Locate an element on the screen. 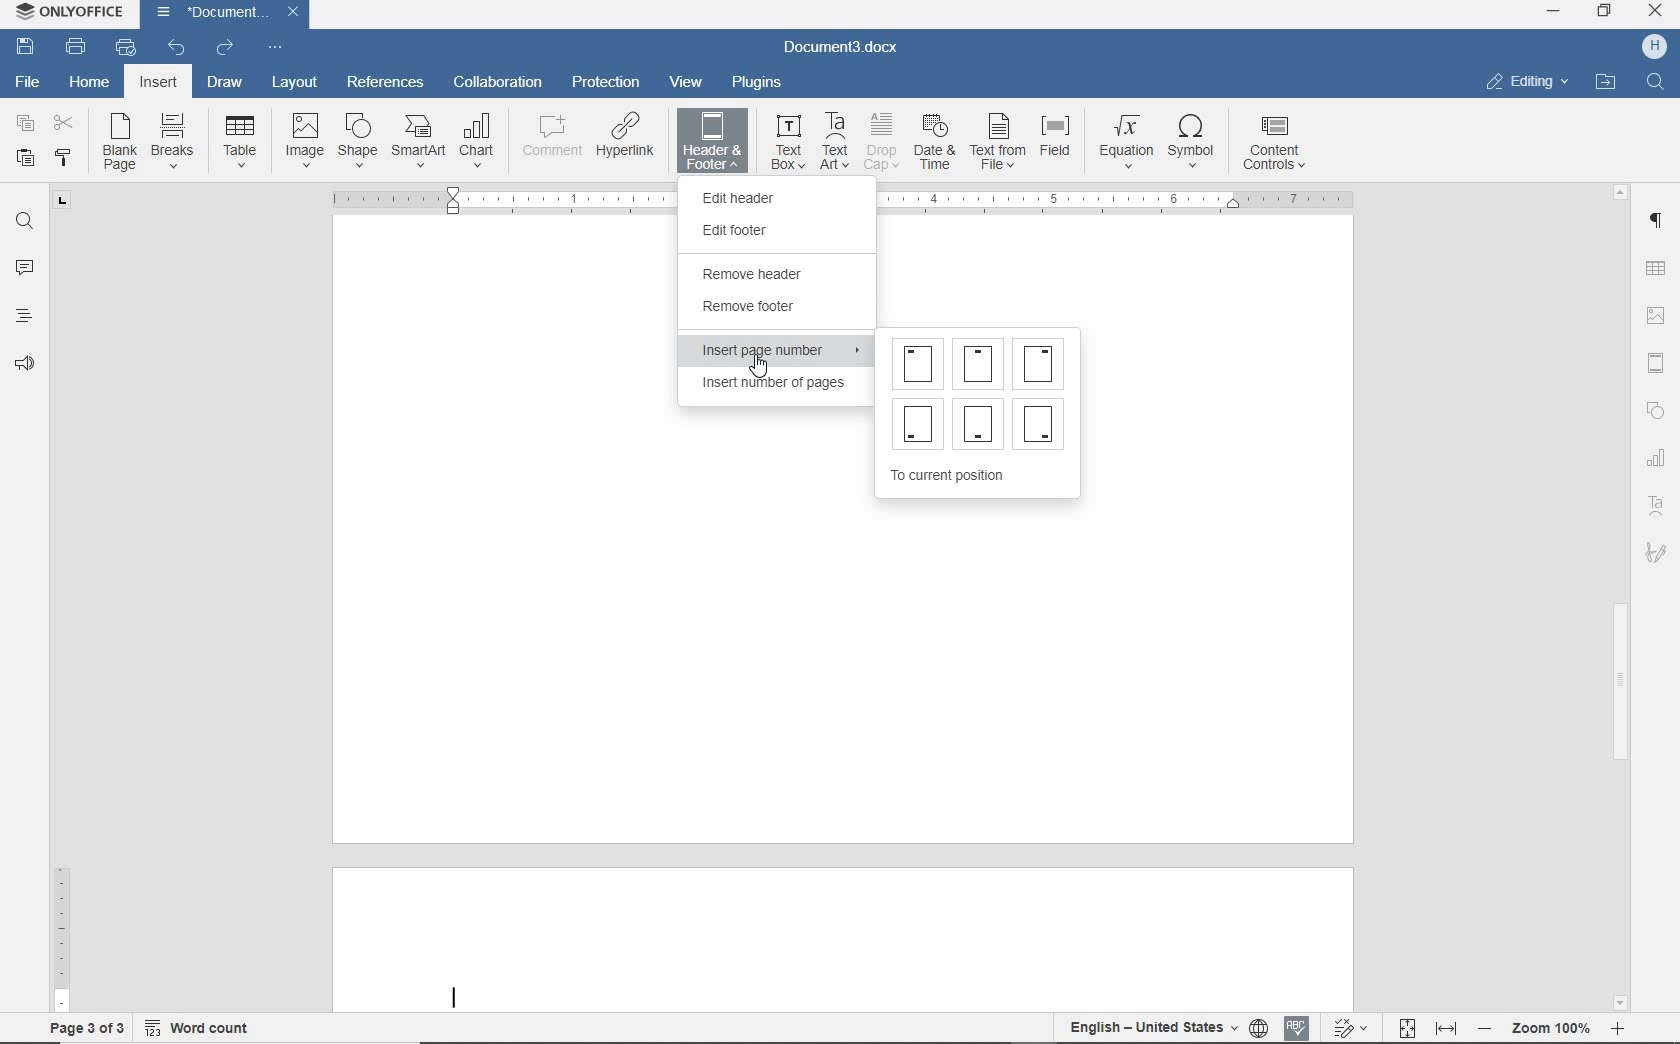 This screenshot has width=1680, height=1044. REMOVE FOOTER is located at coordinates (760, 309).